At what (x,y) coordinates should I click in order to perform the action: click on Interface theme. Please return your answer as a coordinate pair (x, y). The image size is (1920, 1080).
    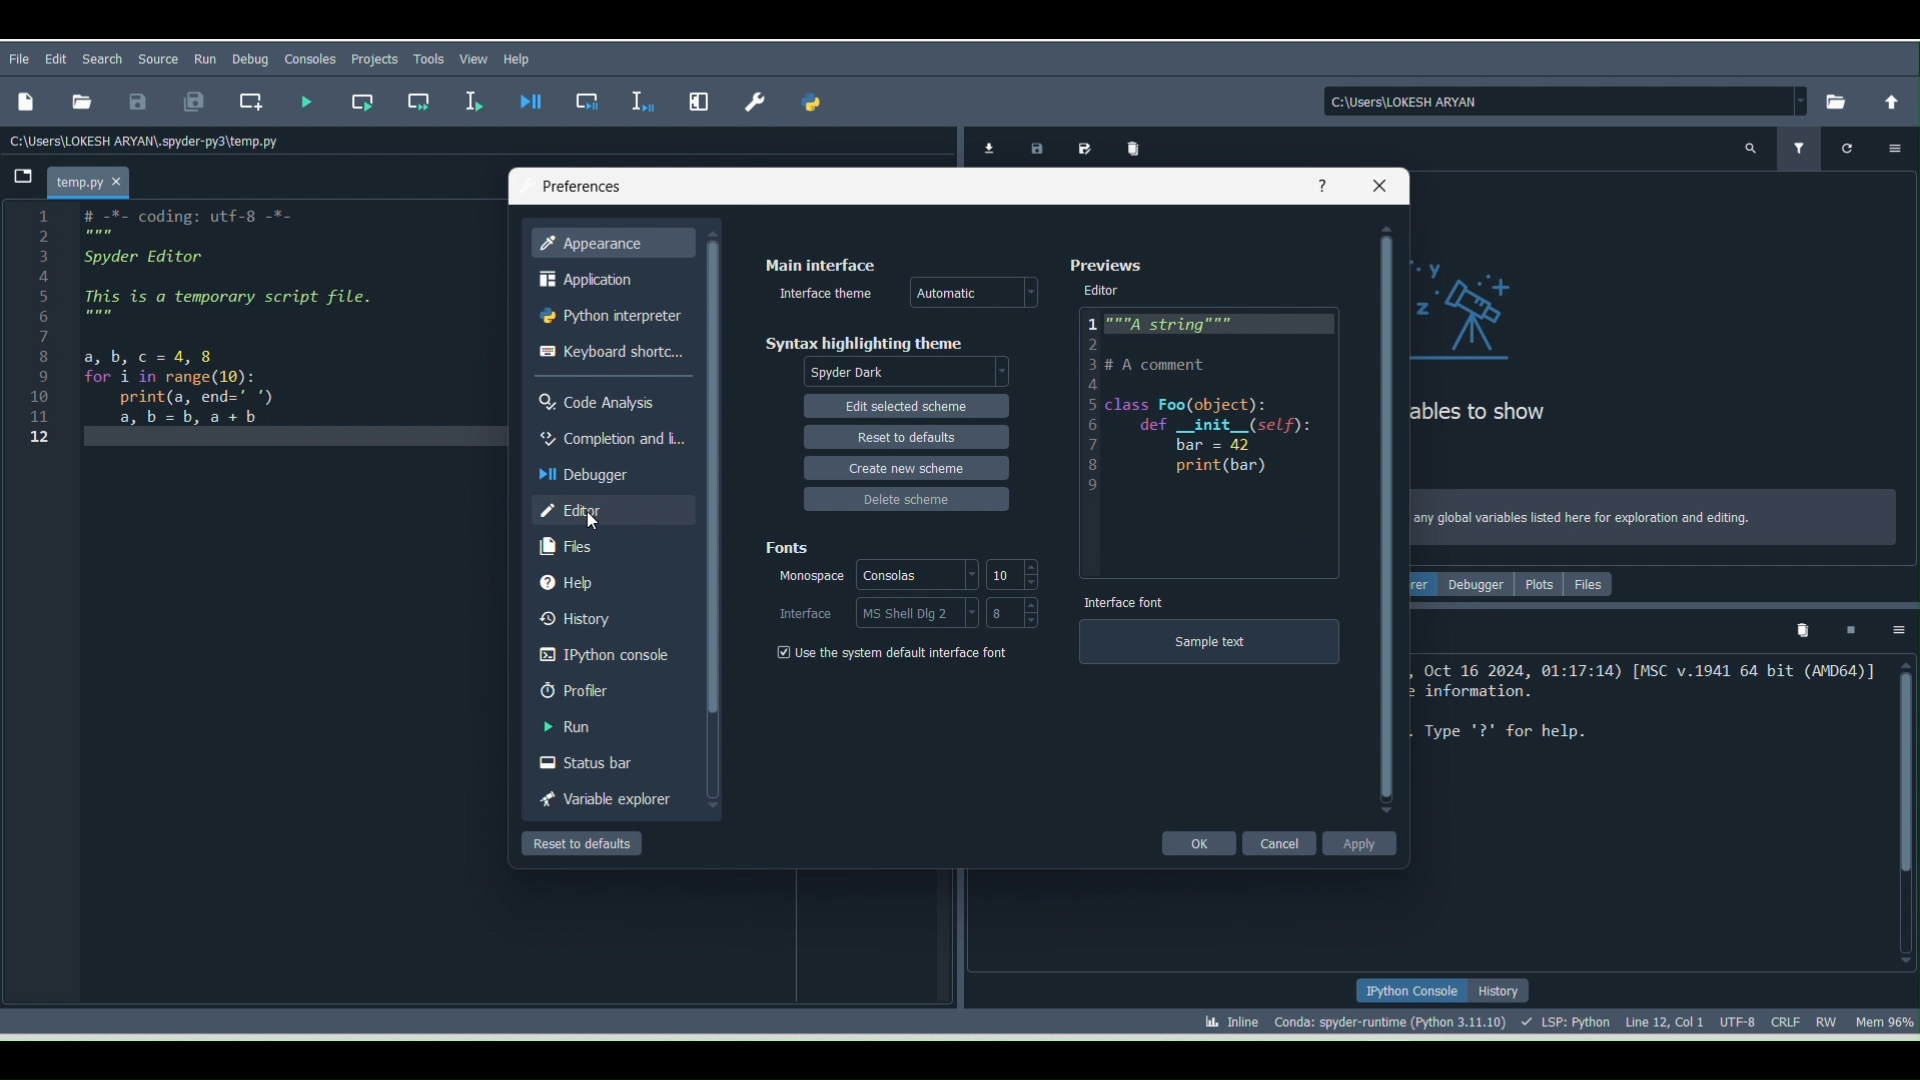
    Looking at the image, I should click on (827, 293).